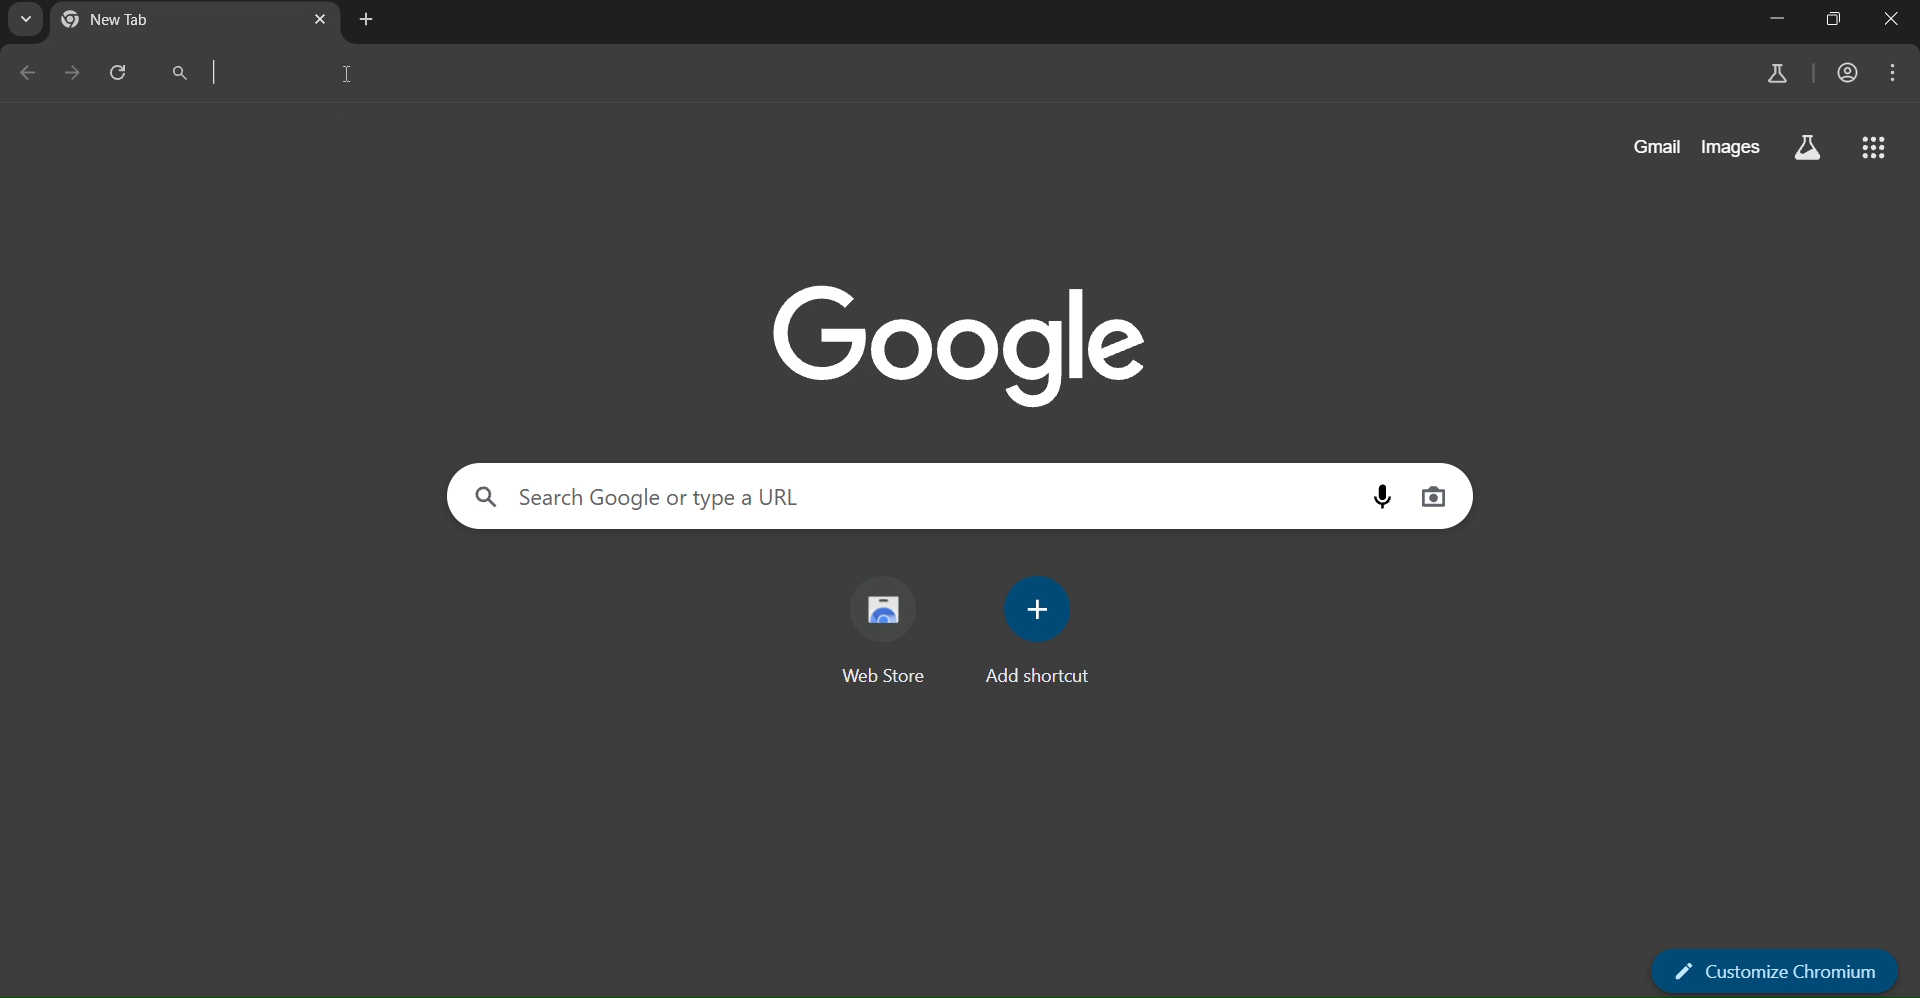 This screenshot has width=1920, height=998. What do you see at coordinates (1834, 18) in the screenshot?
I see `restore down` at bounding box center [1834, 18].